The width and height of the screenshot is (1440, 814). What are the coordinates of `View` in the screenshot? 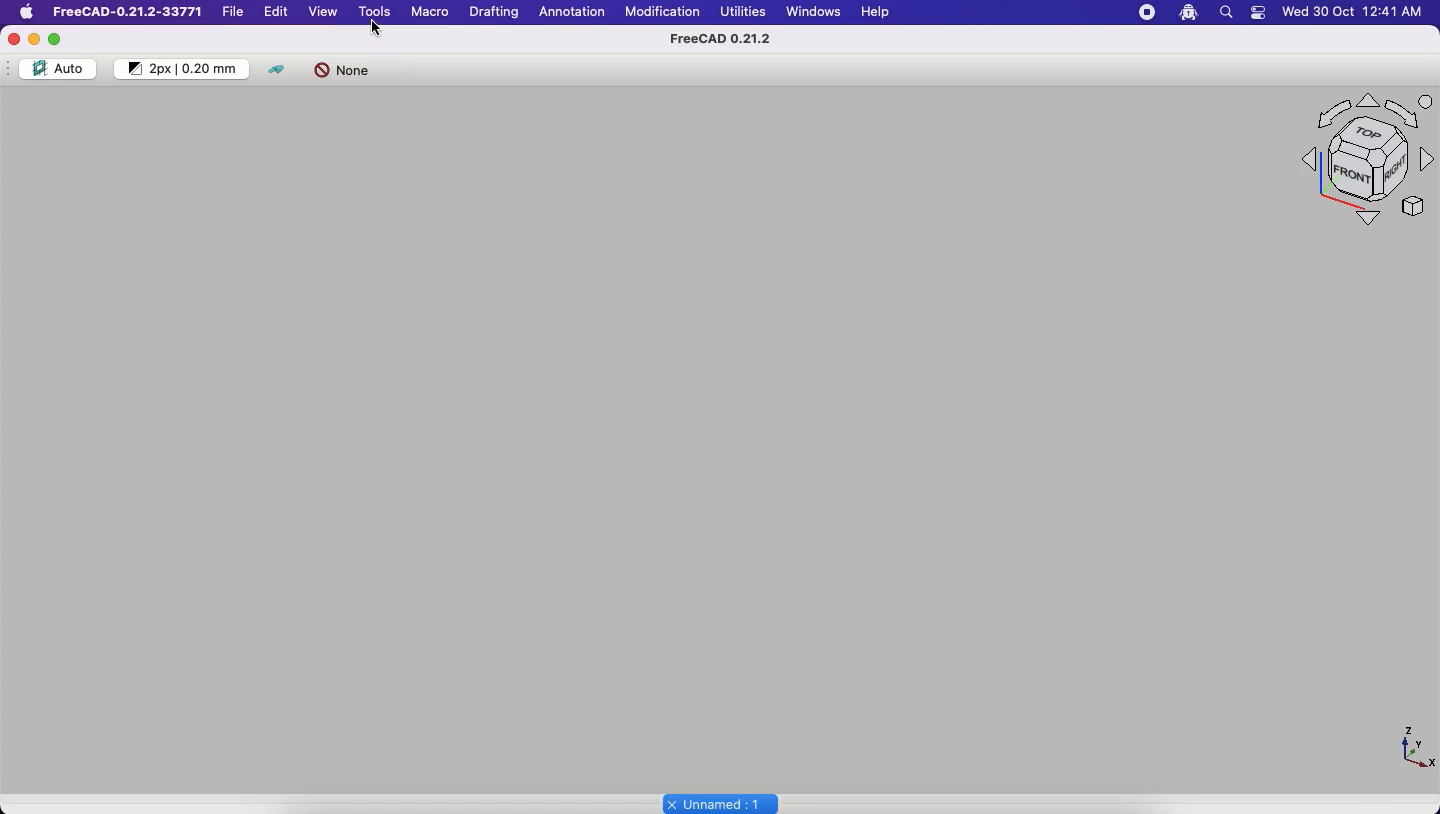 It's located at (322, 13).